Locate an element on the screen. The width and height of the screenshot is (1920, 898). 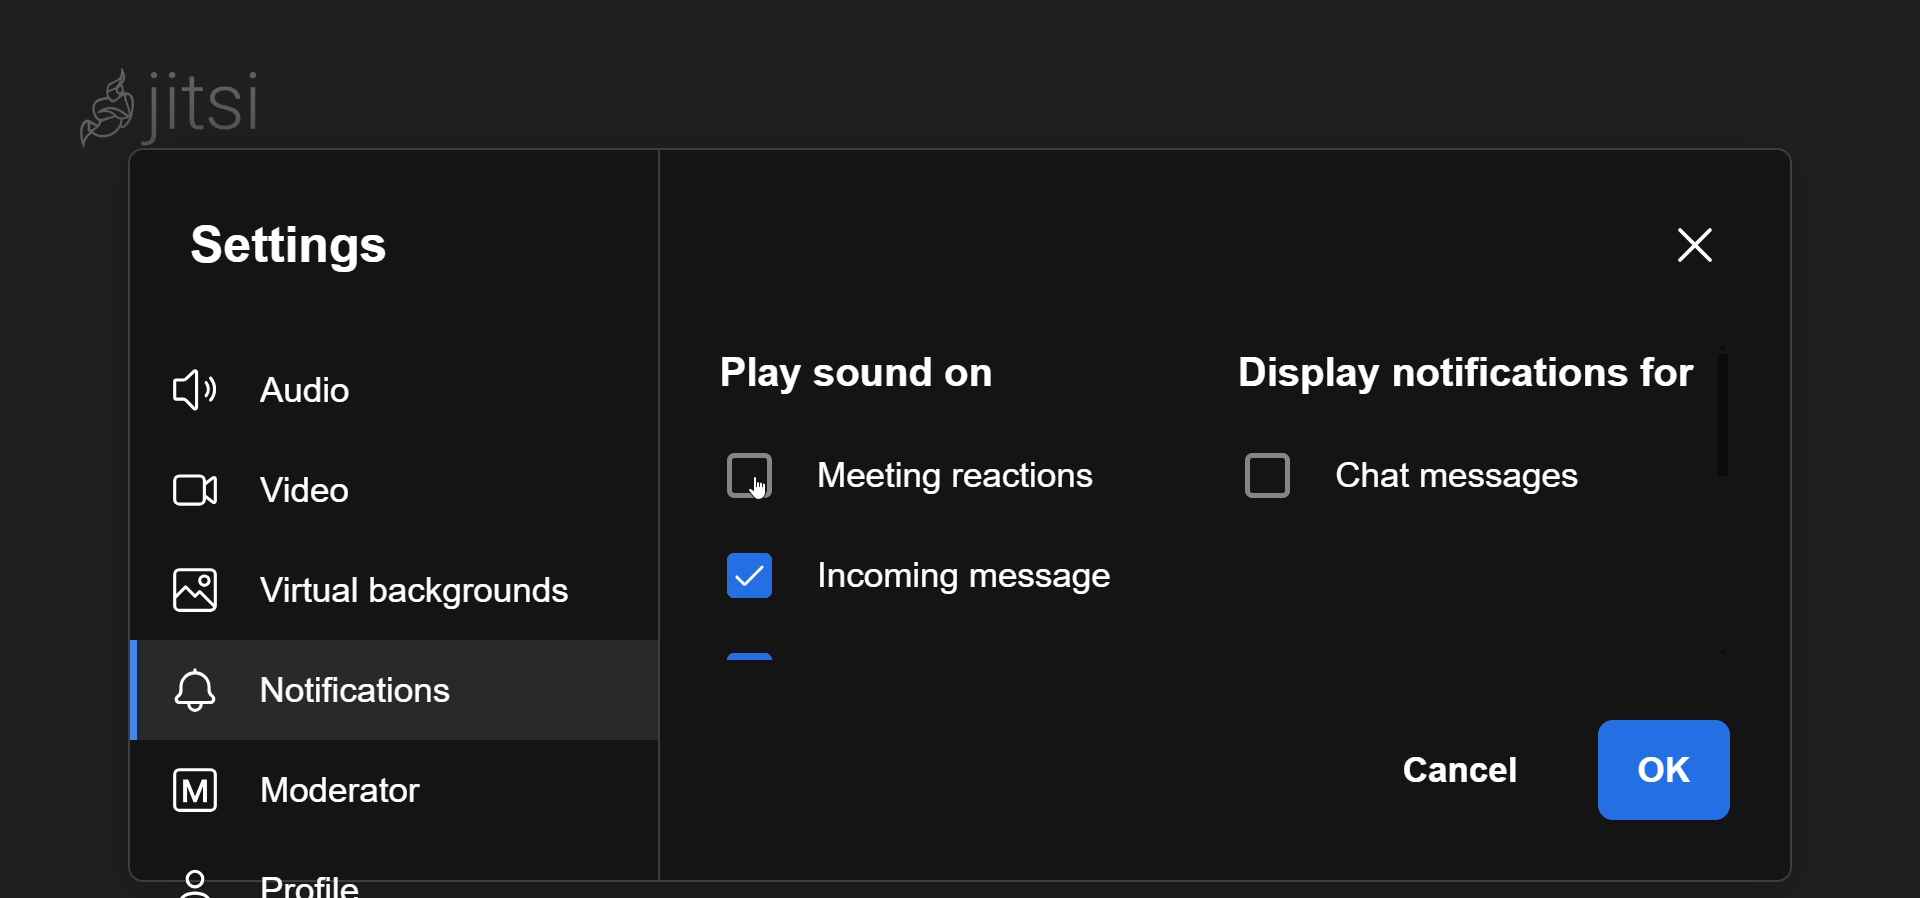
chat messages is located at coordinates (1420, 473).